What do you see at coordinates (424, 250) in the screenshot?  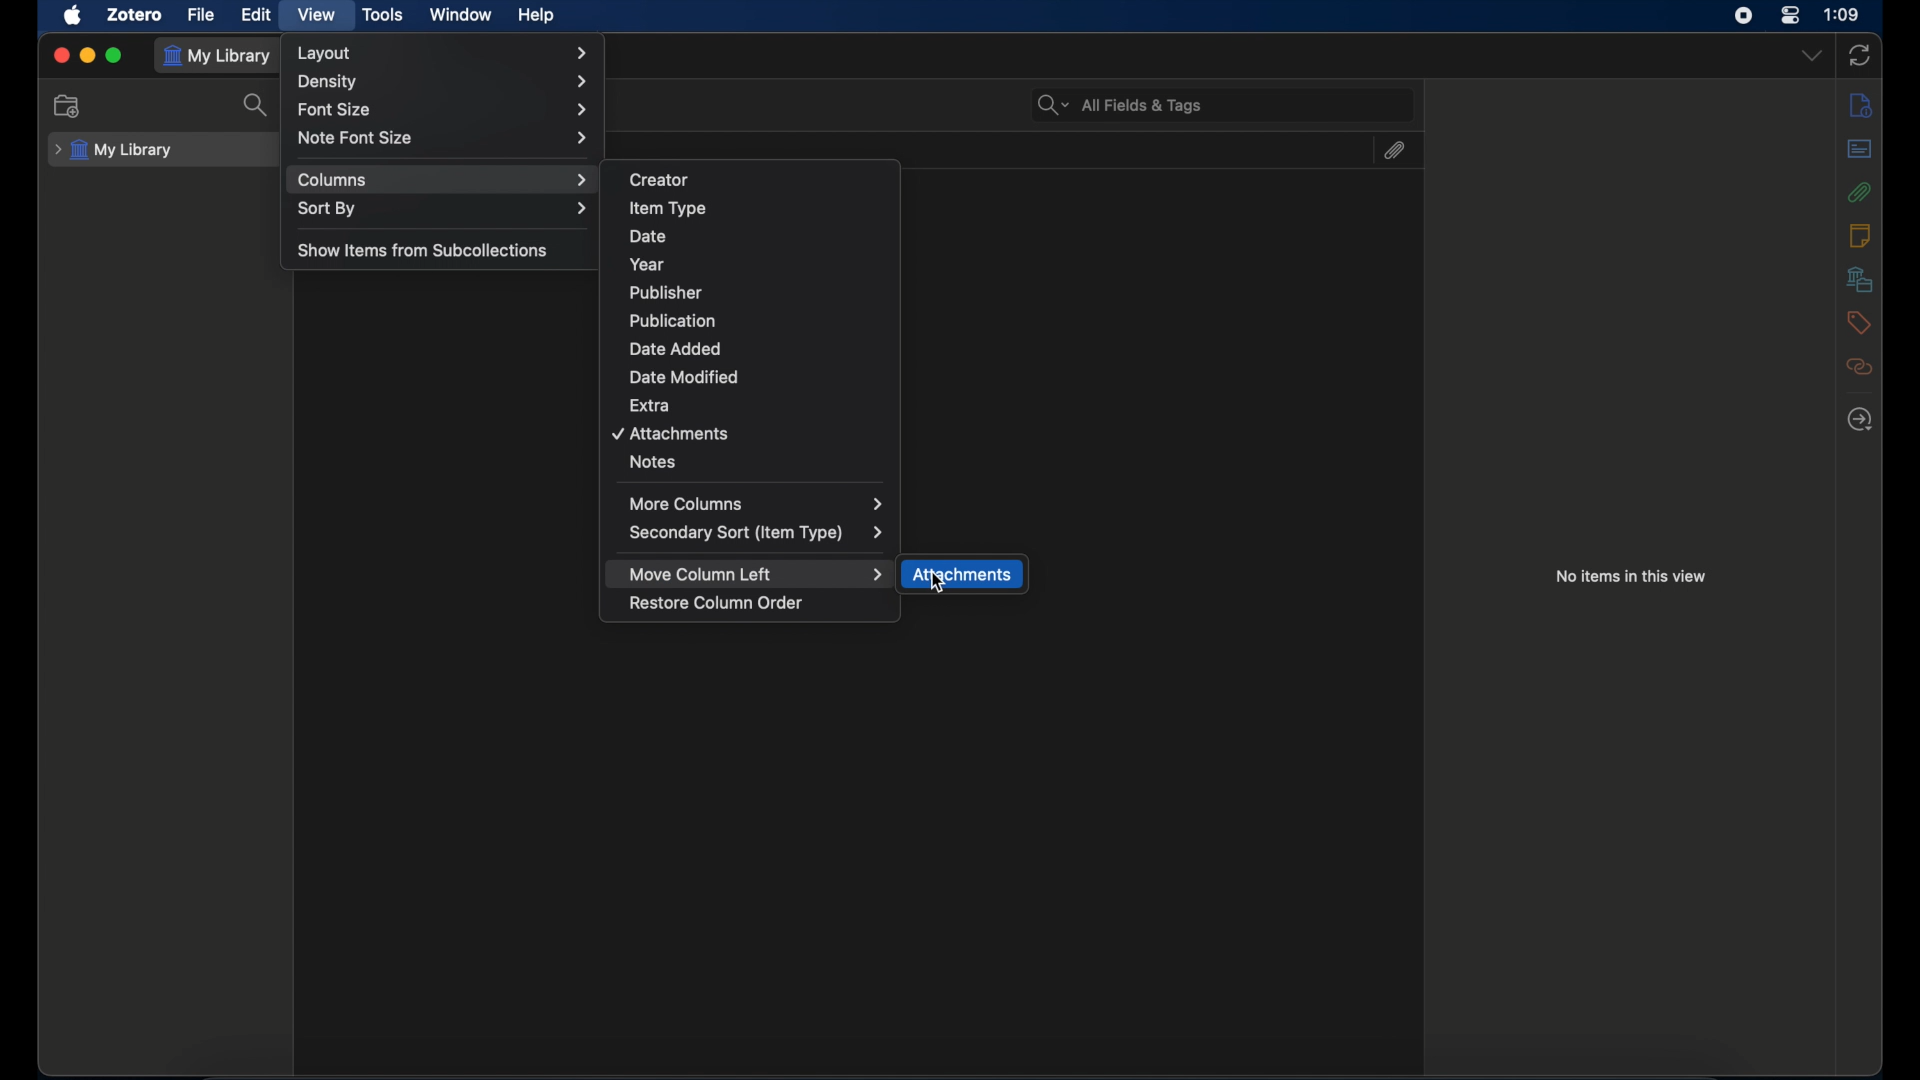 I see `show items from subcollections` at bounding box center [424, 250].